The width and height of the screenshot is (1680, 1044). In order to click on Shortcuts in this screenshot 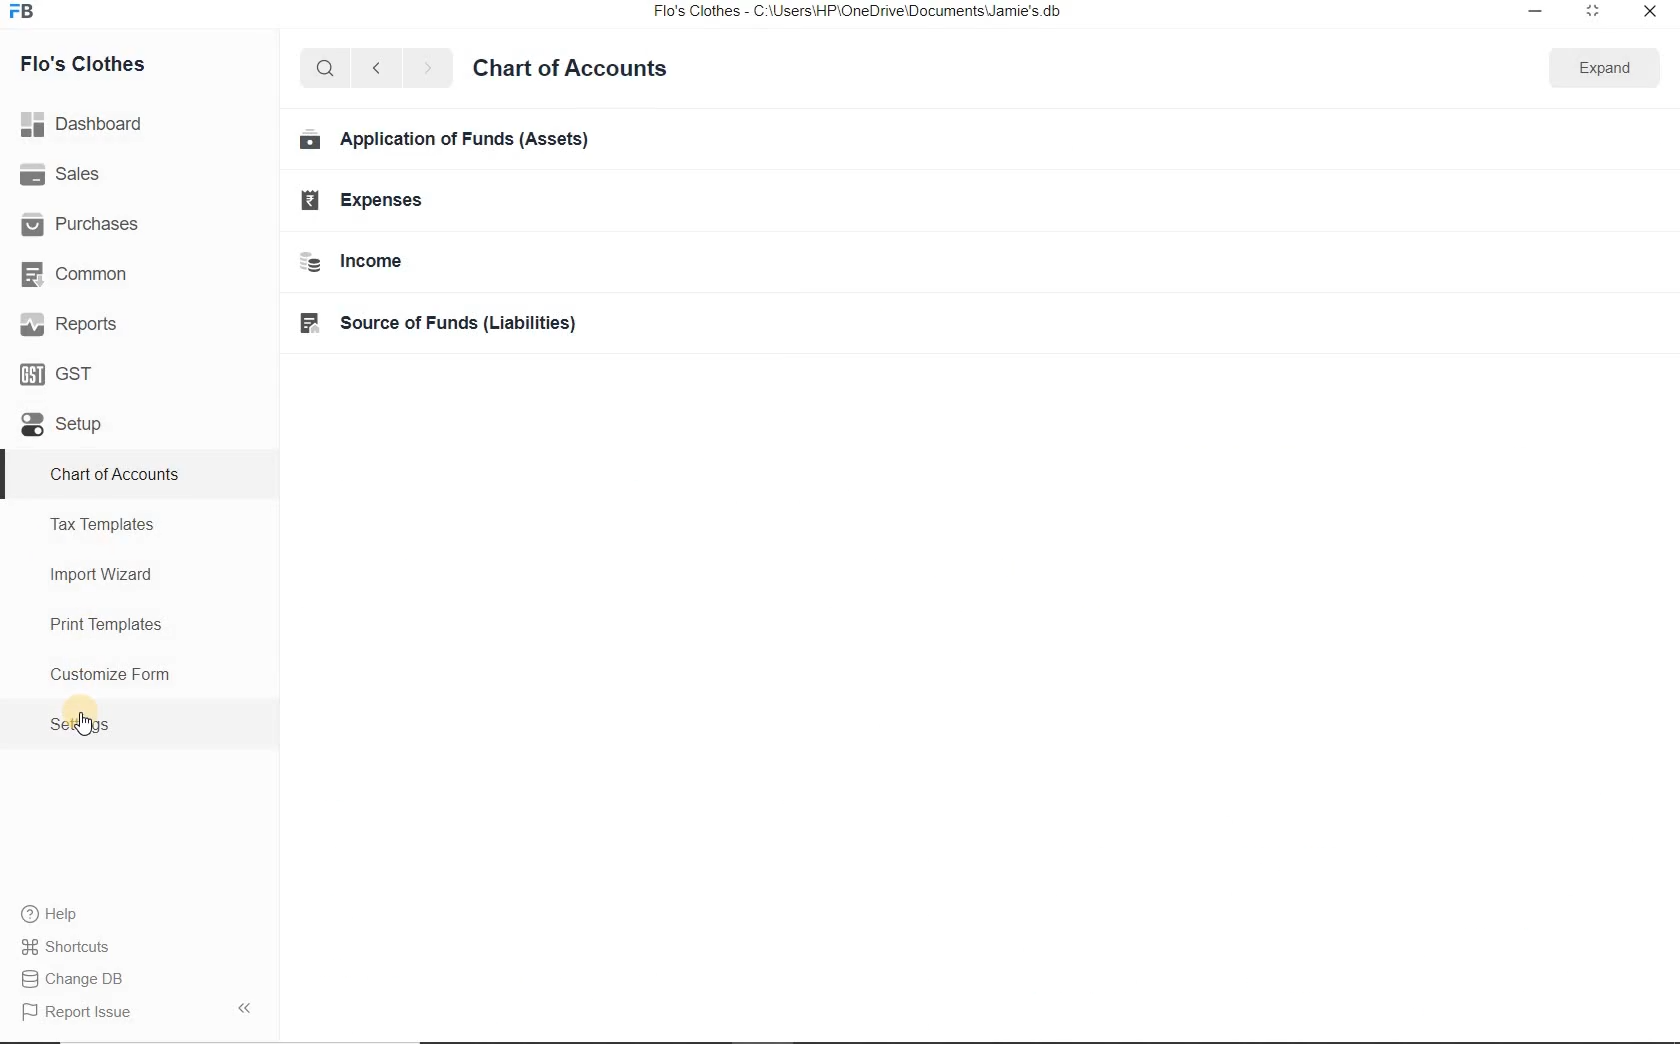, I will do `click(67, 947)`.